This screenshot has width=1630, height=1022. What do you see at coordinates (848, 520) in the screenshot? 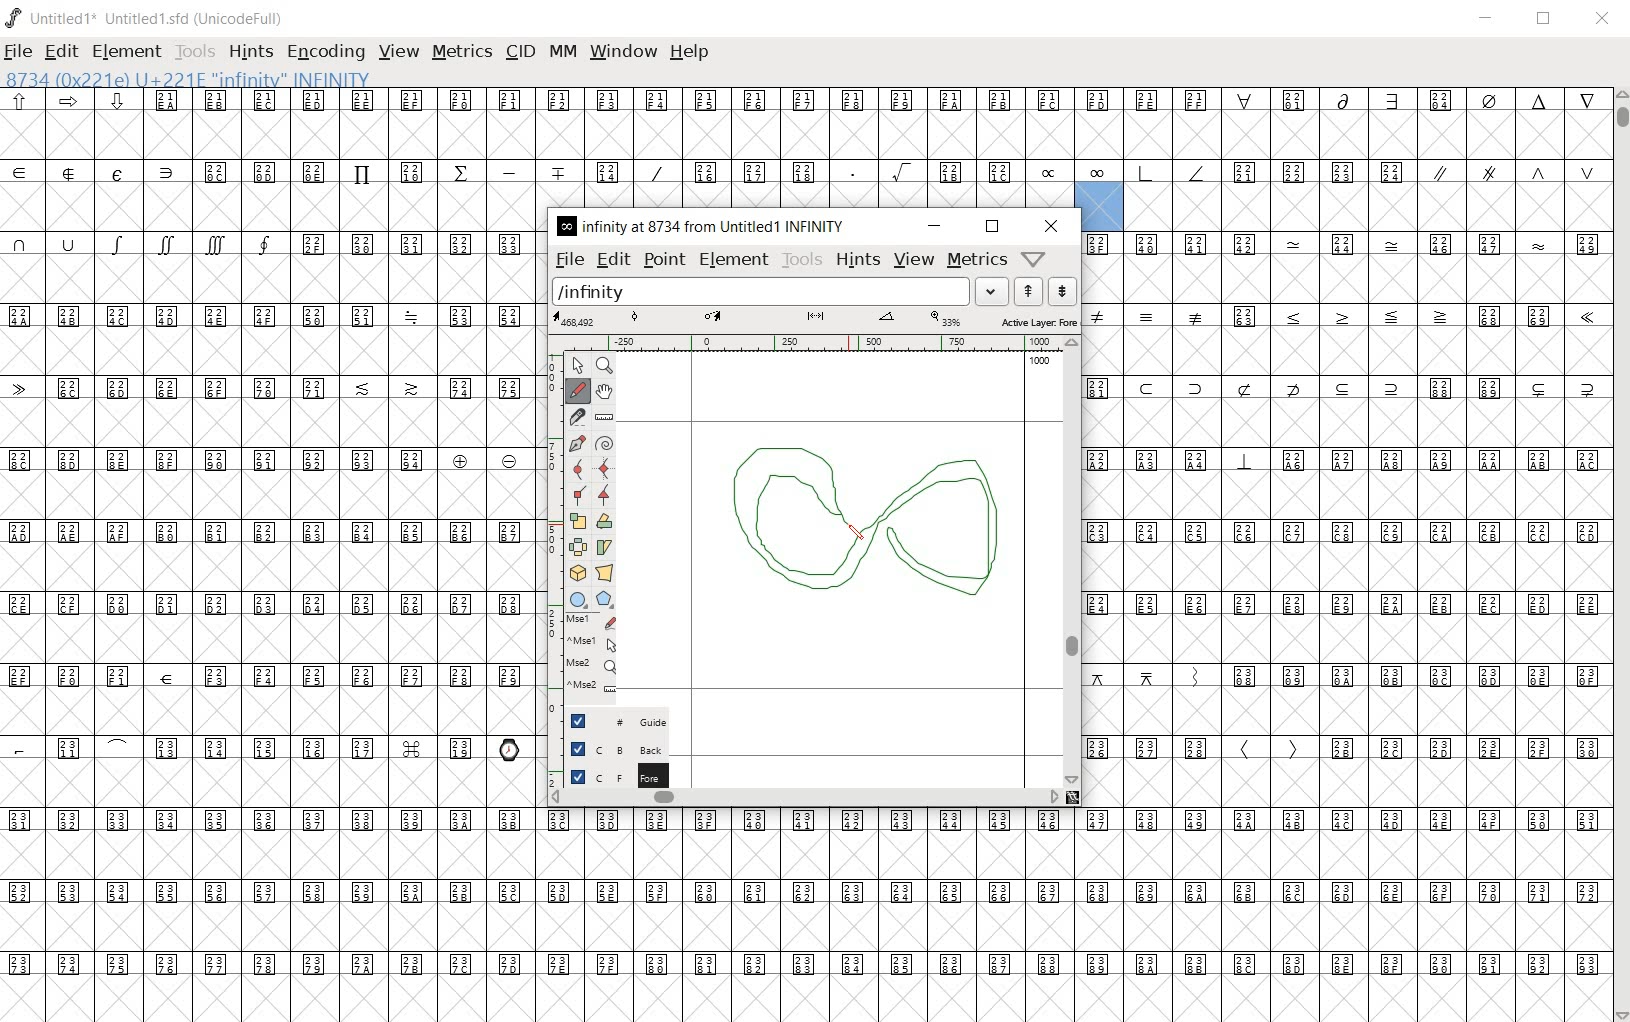
I see `pen tool/CURSOR LOCATION` at bounding box center [848, 520].